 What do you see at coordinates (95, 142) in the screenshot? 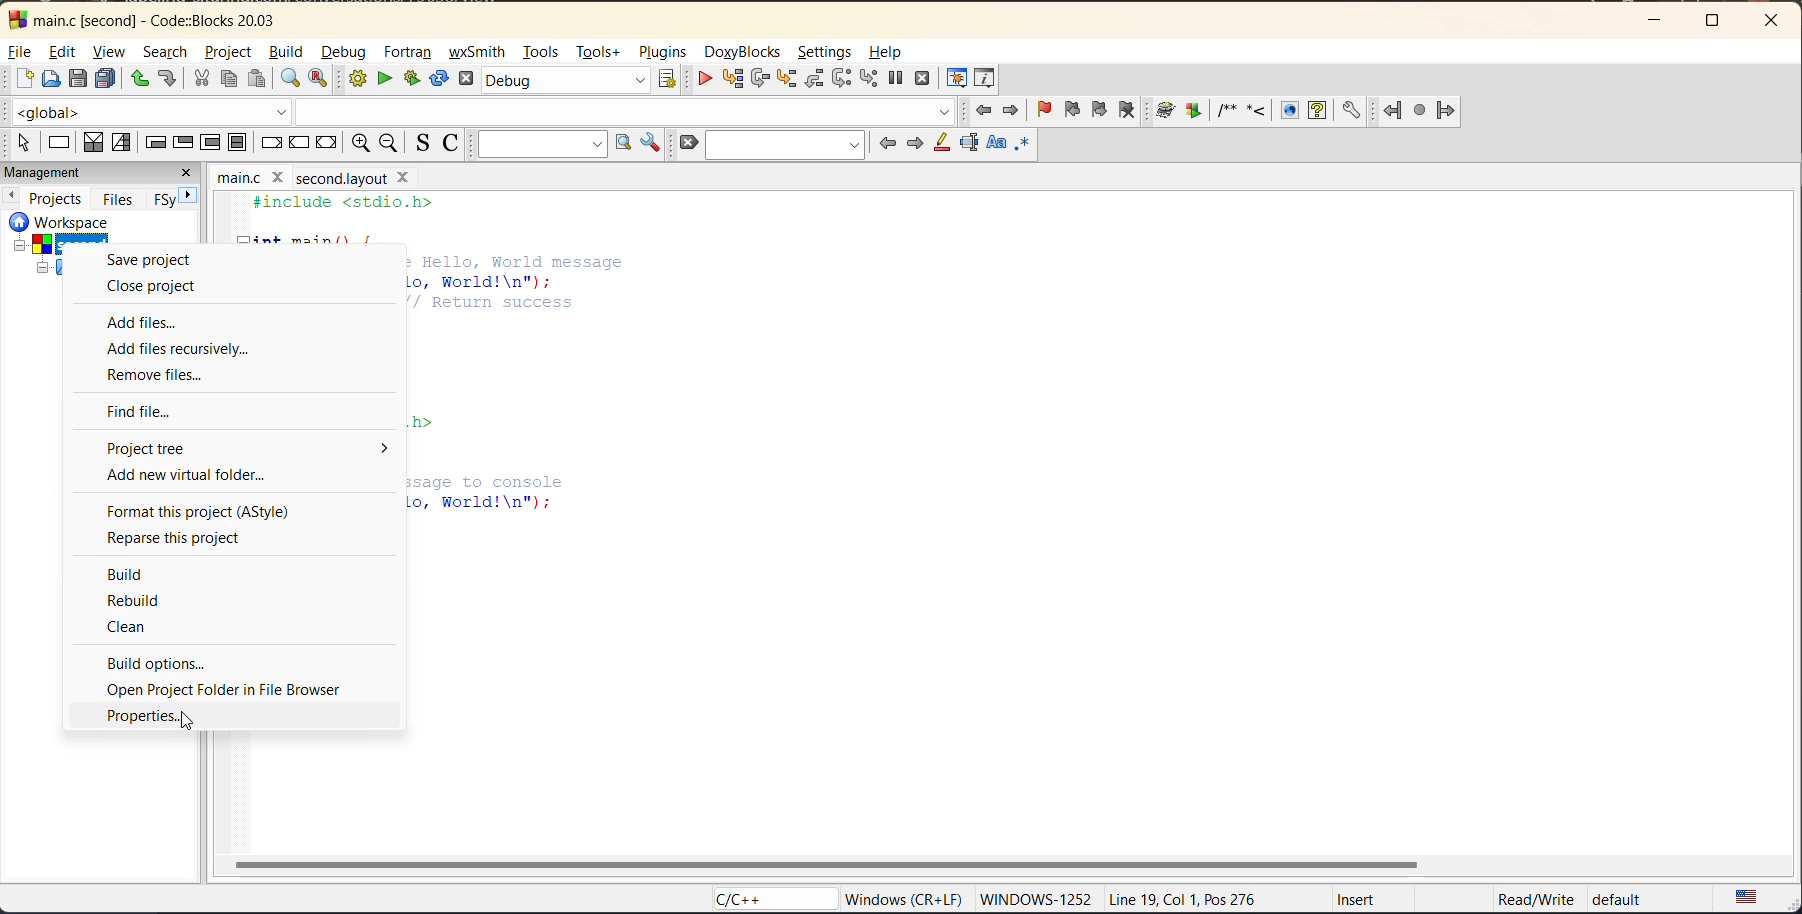
I see `decision` at bounding box center [95, 142].